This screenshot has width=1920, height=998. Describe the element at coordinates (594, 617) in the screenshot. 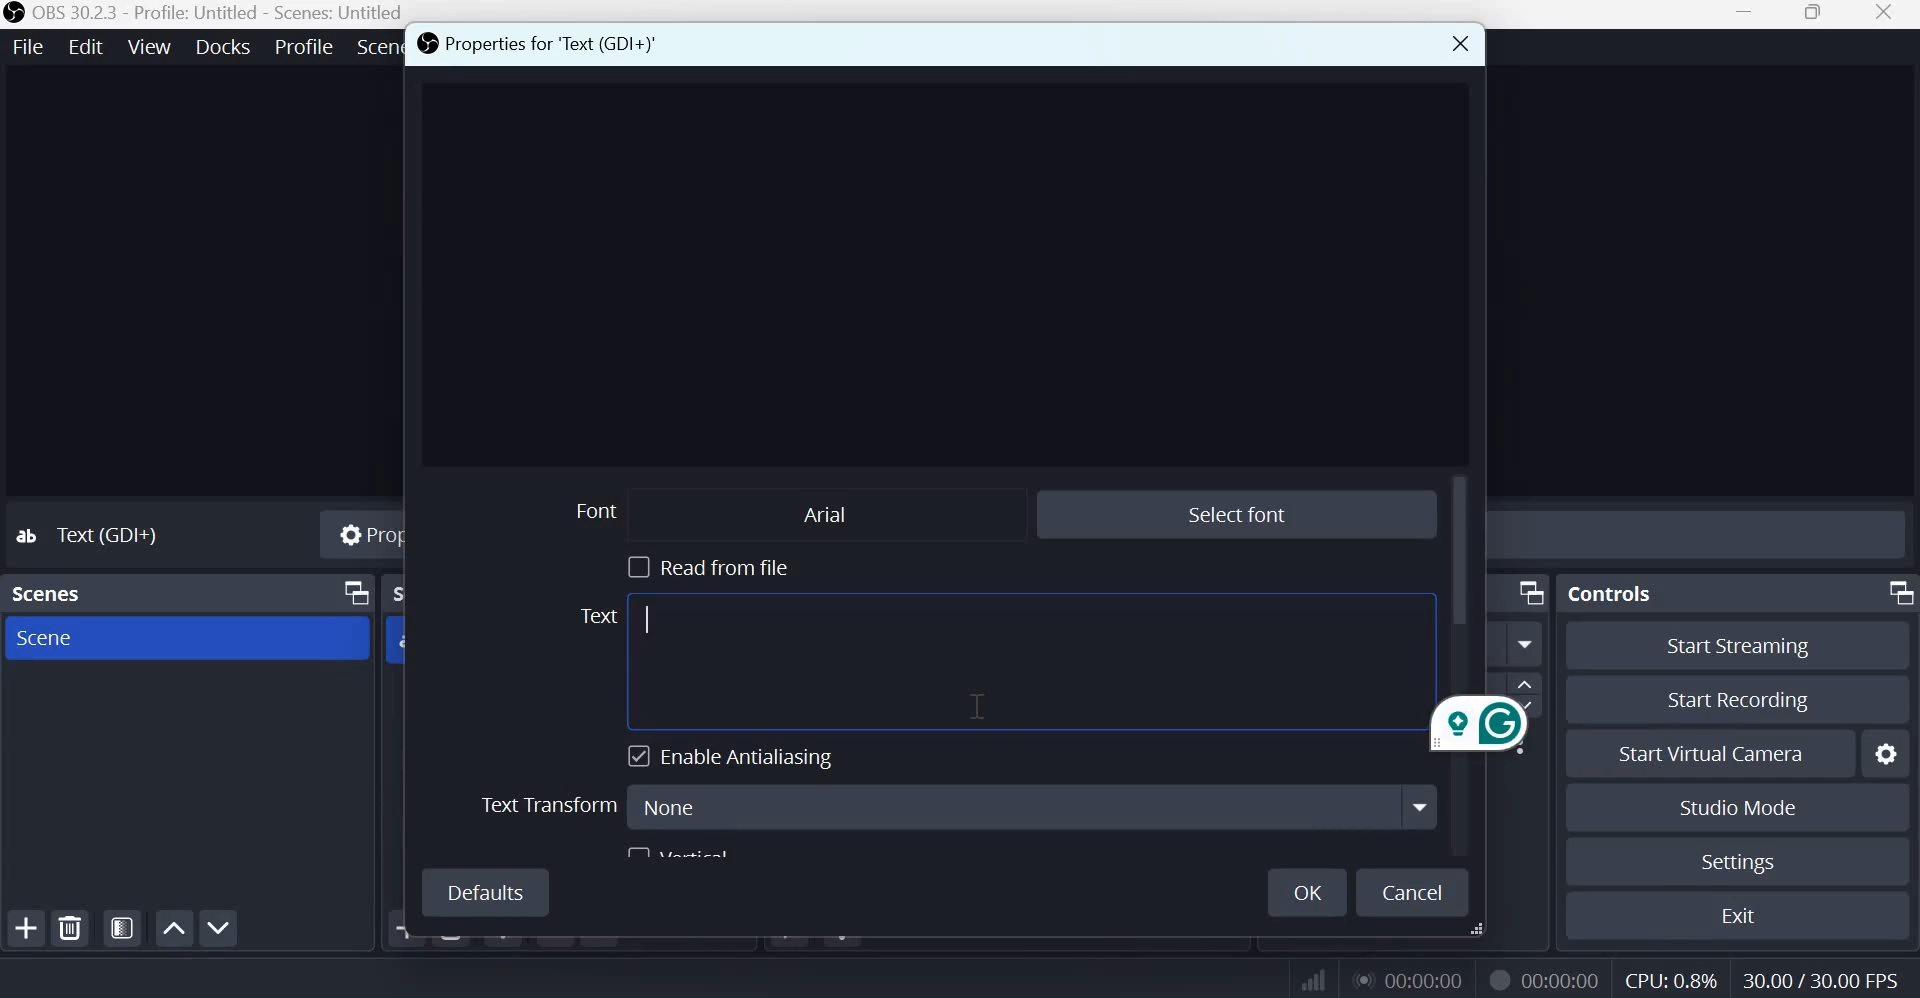

I see `Text` at that location.